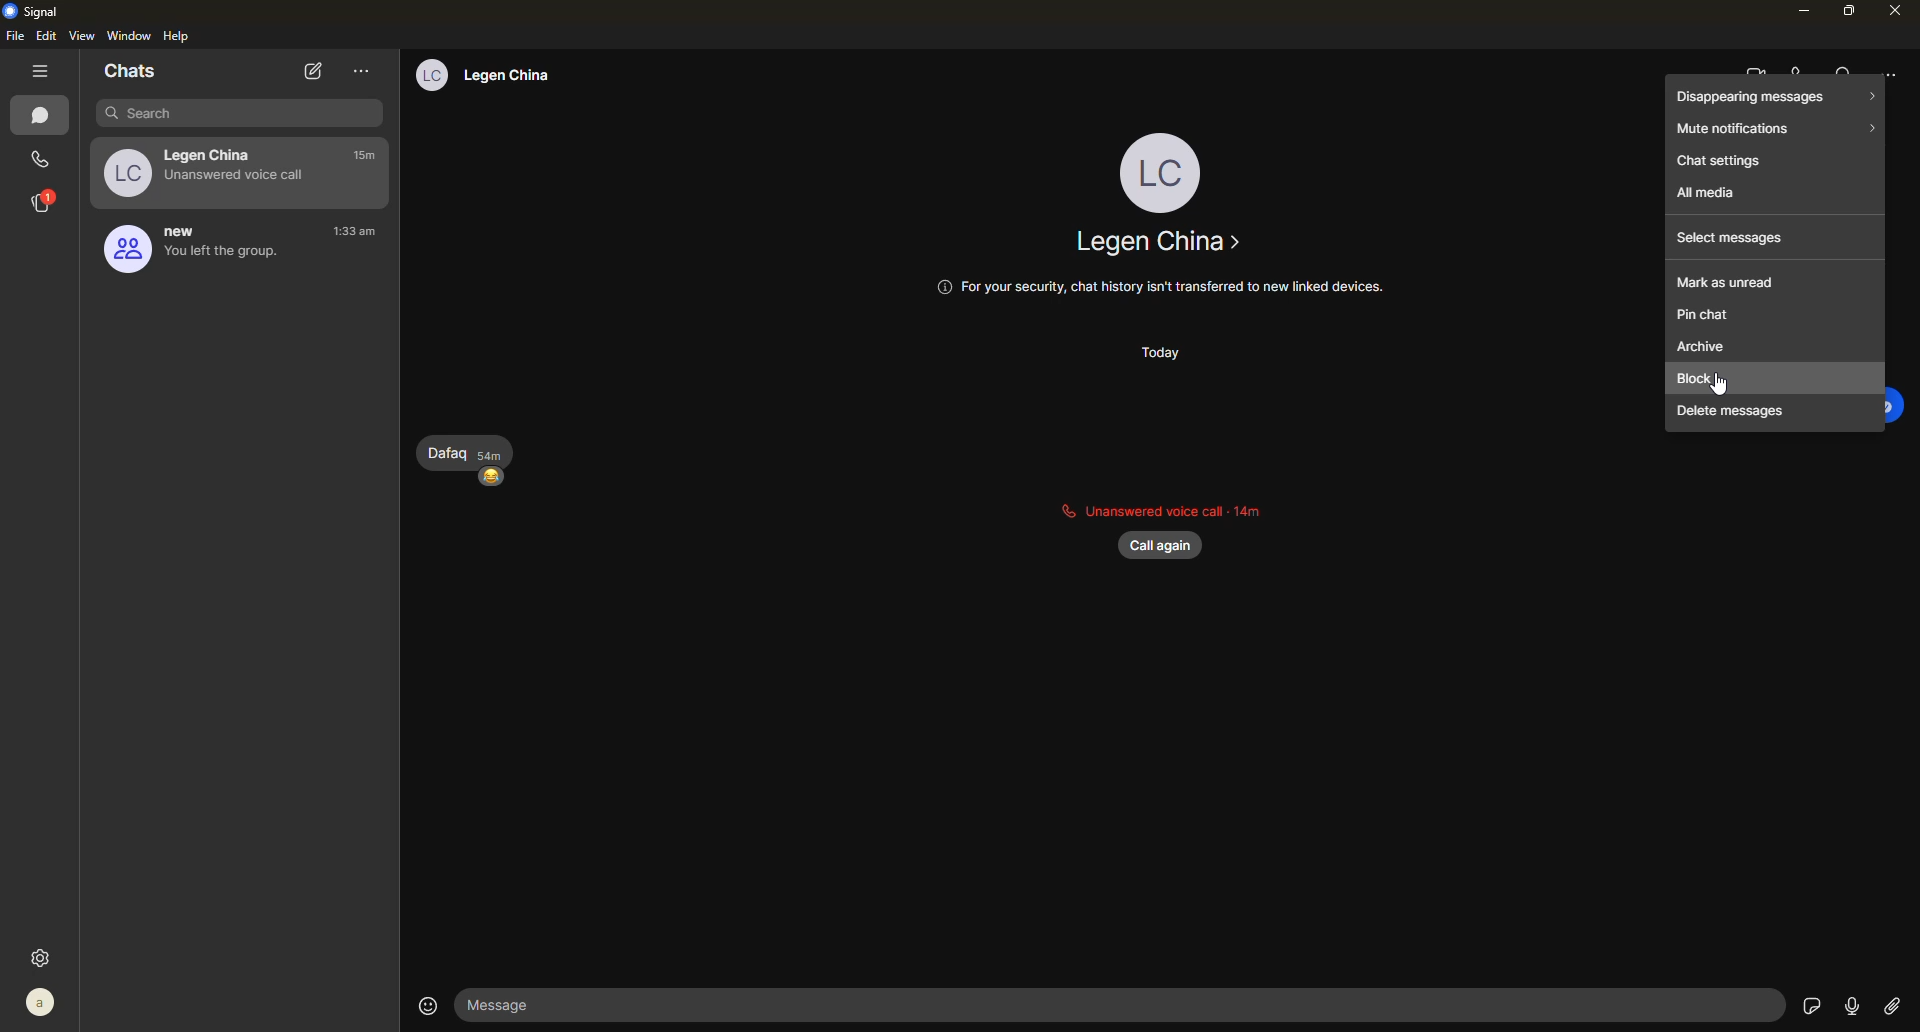 This screenshot has width=1920, height=1032. Describe the element at coordinates (1696, 346) in the screenshot. I see `archive` at that location.